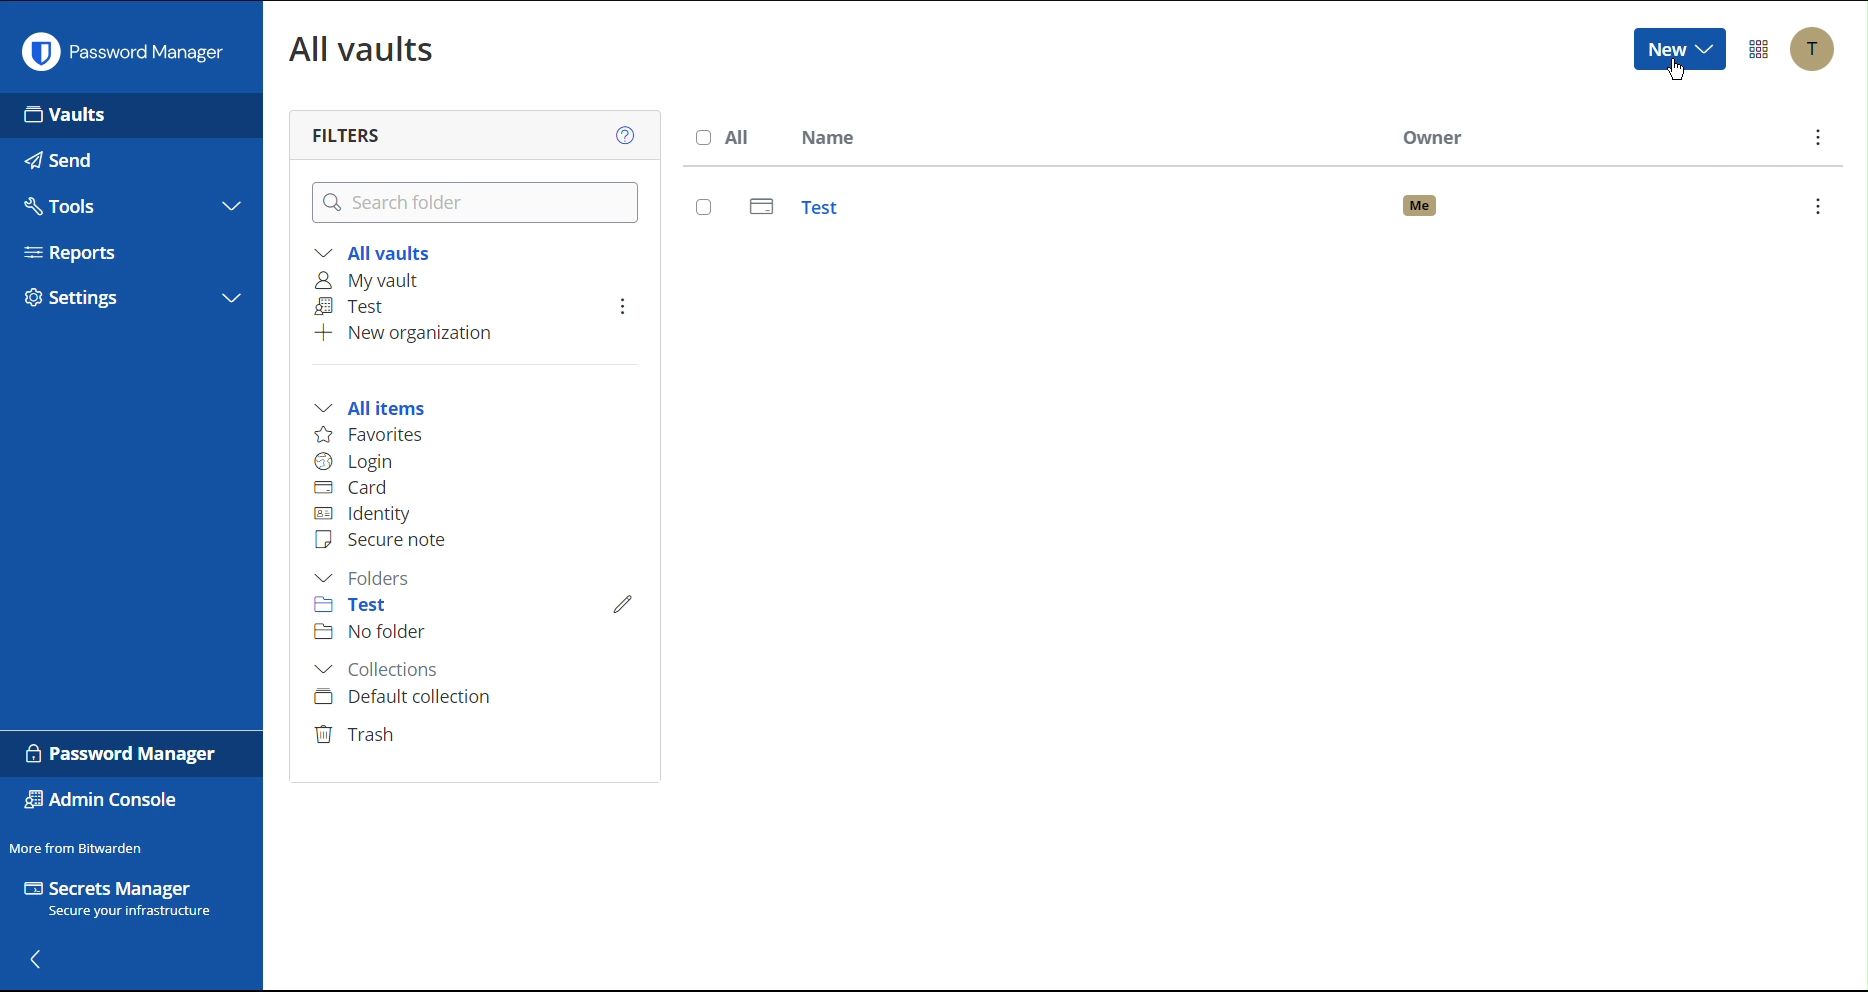  I want to click on options, so click(1818, 206).